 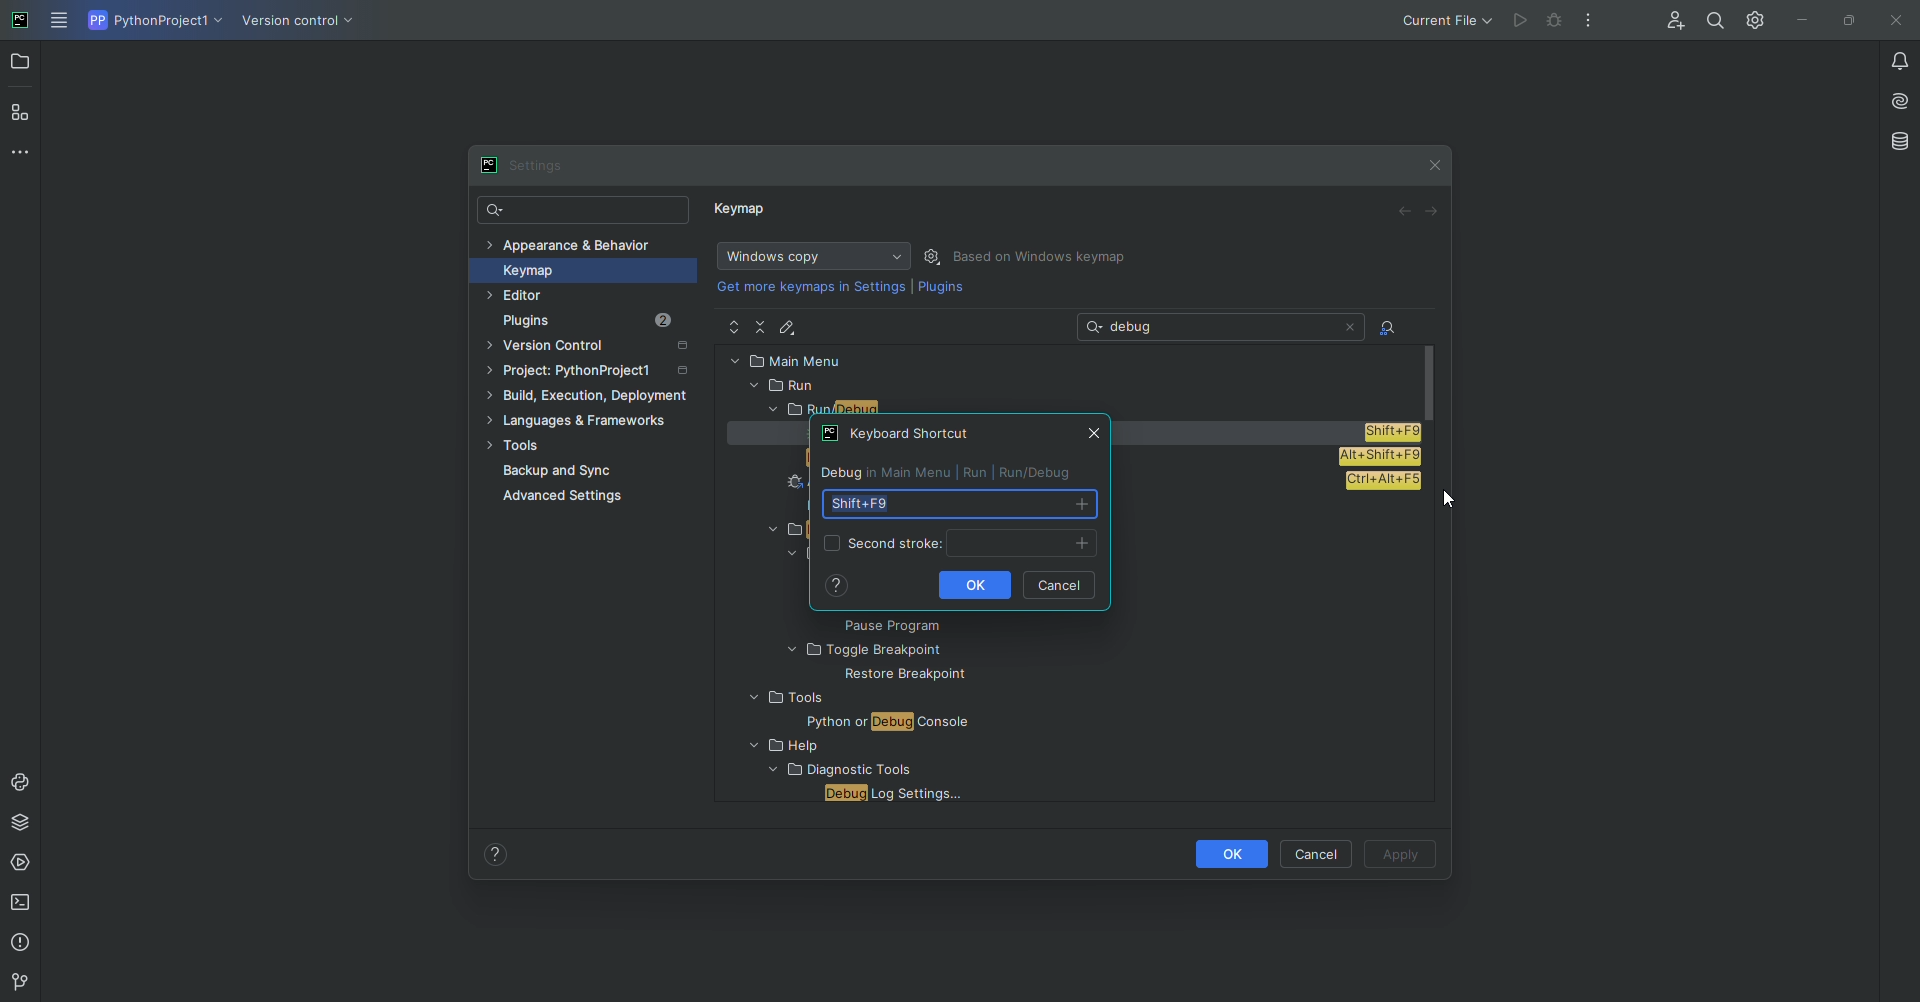 What do you see at coordinates (832, 772) in the screenshot?
I see `FOLDER NAME` at bounding box center [832, 772].